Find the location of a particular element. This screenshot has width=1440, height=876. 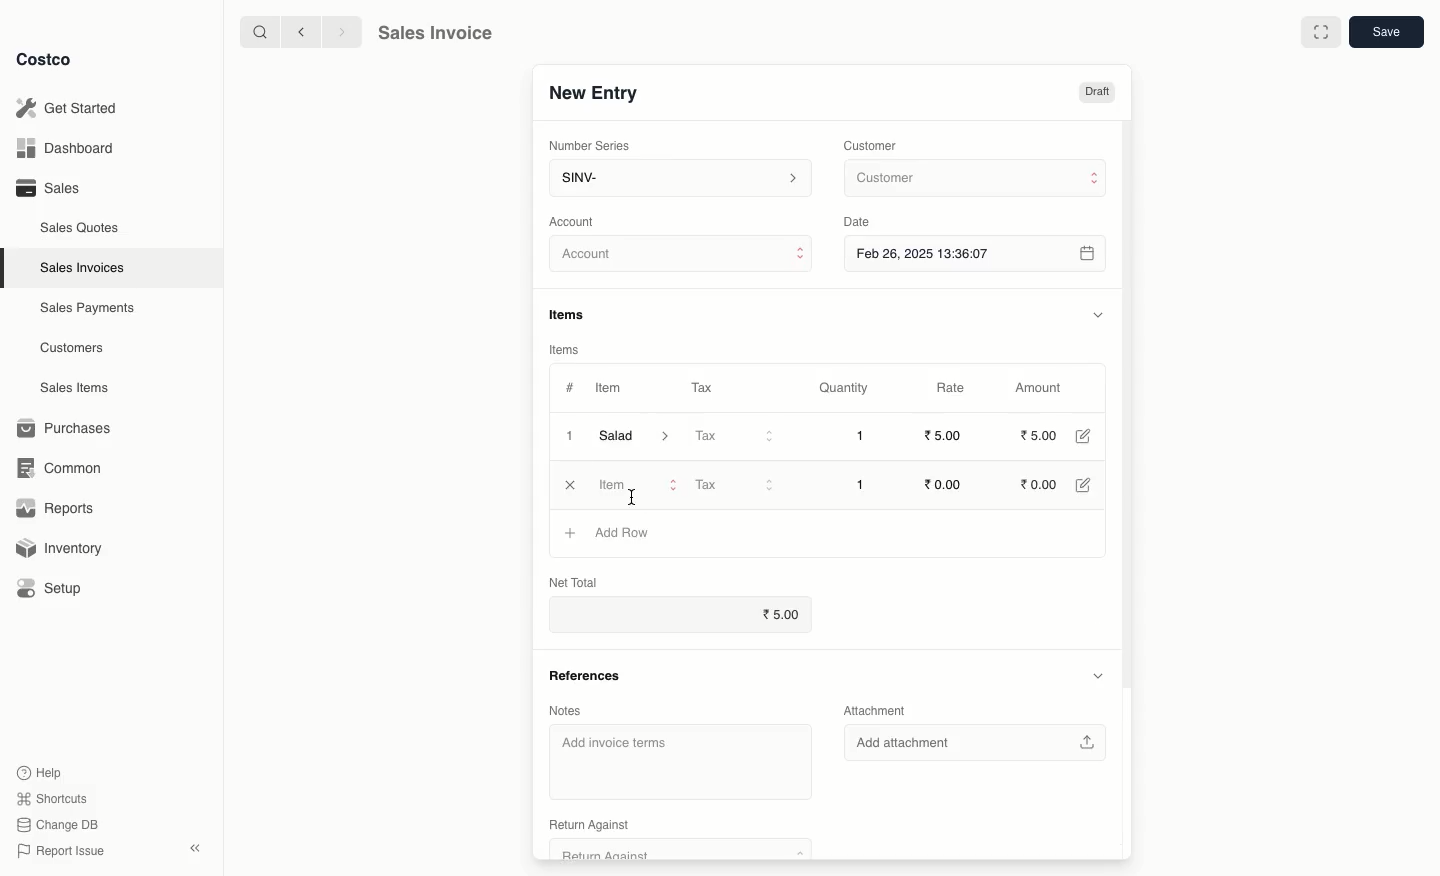

5.00 is located at coordinates (1039, 435).